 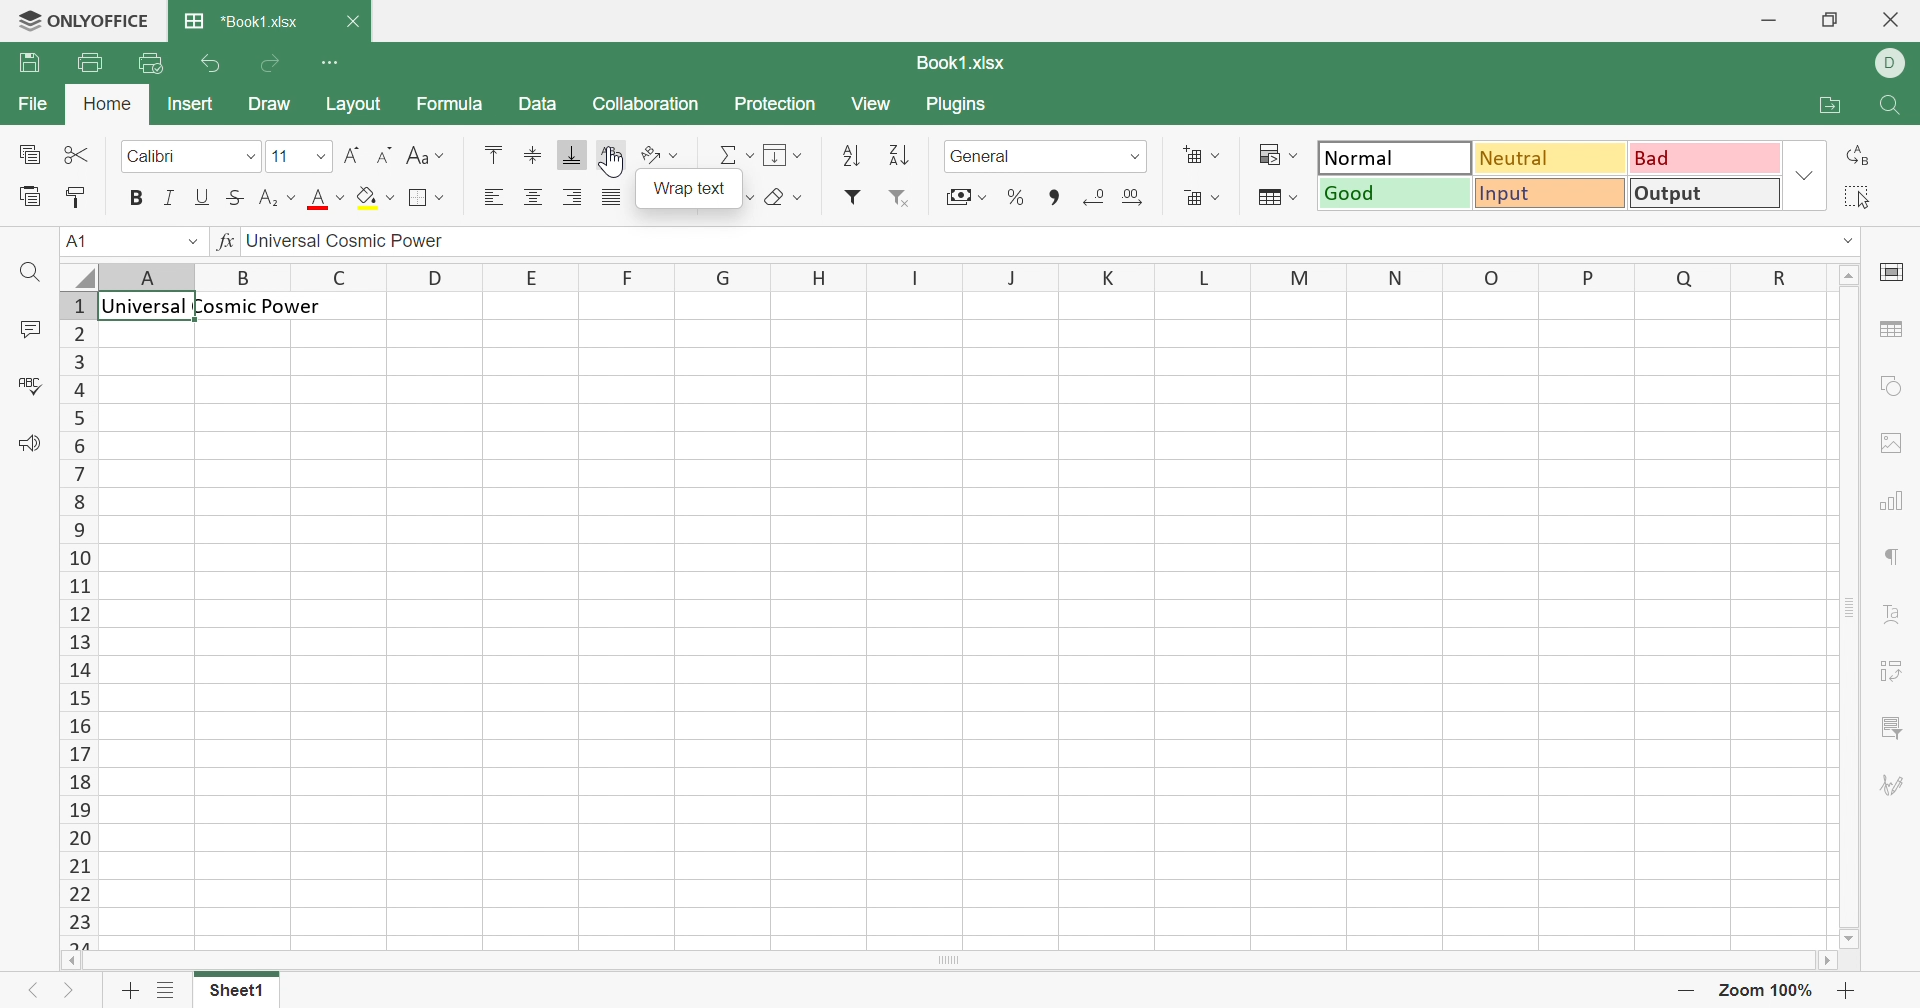 I want to click on Draw, so click(x=271, y=109).